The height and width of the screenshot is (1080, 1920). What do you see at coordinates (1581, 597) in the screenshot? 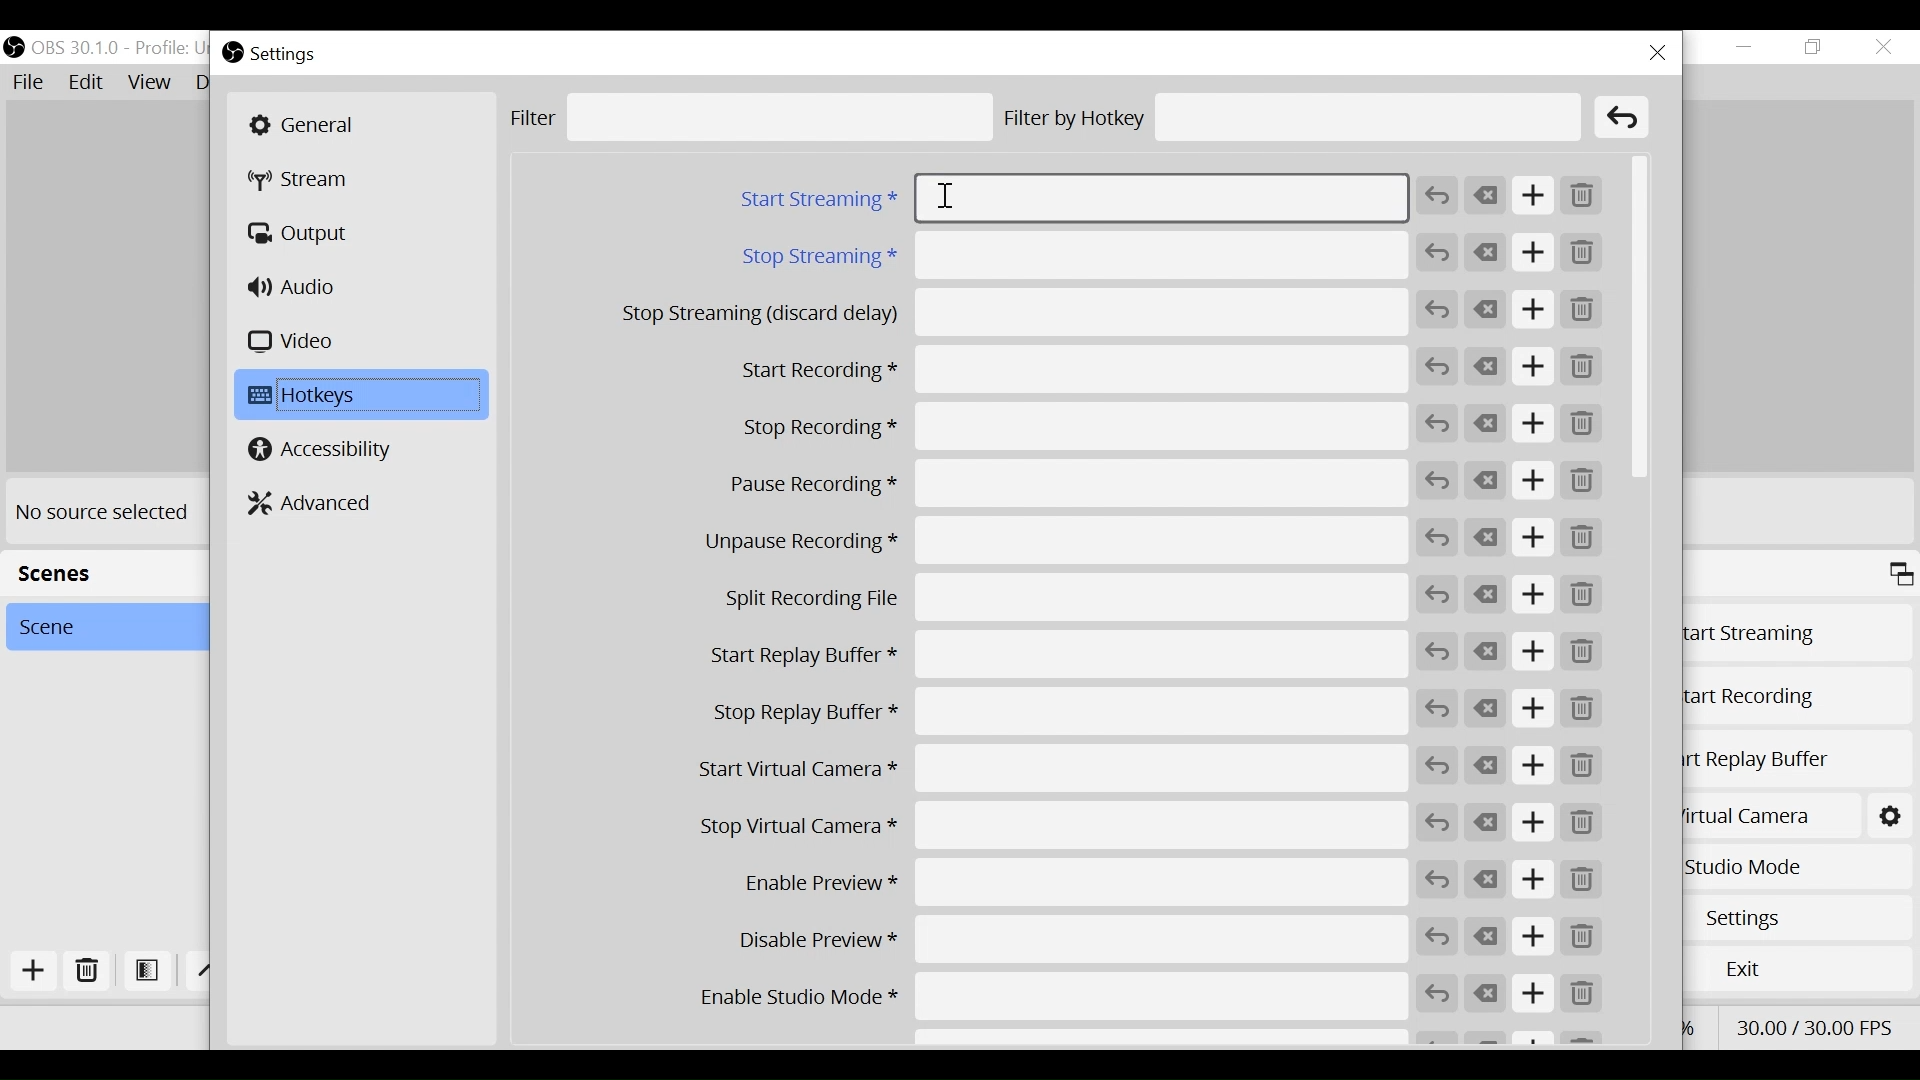
I see `Remove` at bounding box center [1581, 597].